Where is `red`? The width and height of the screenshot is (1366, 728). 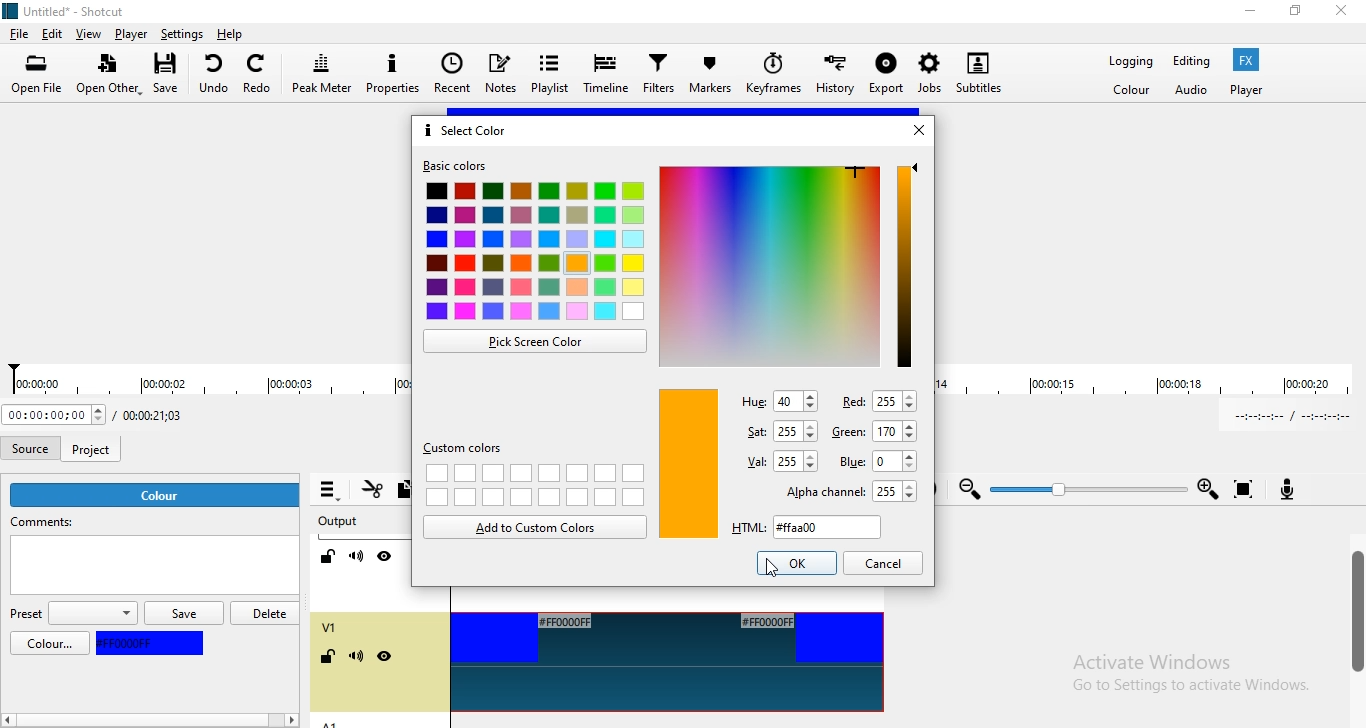 red is located at coordinates (875, 401).